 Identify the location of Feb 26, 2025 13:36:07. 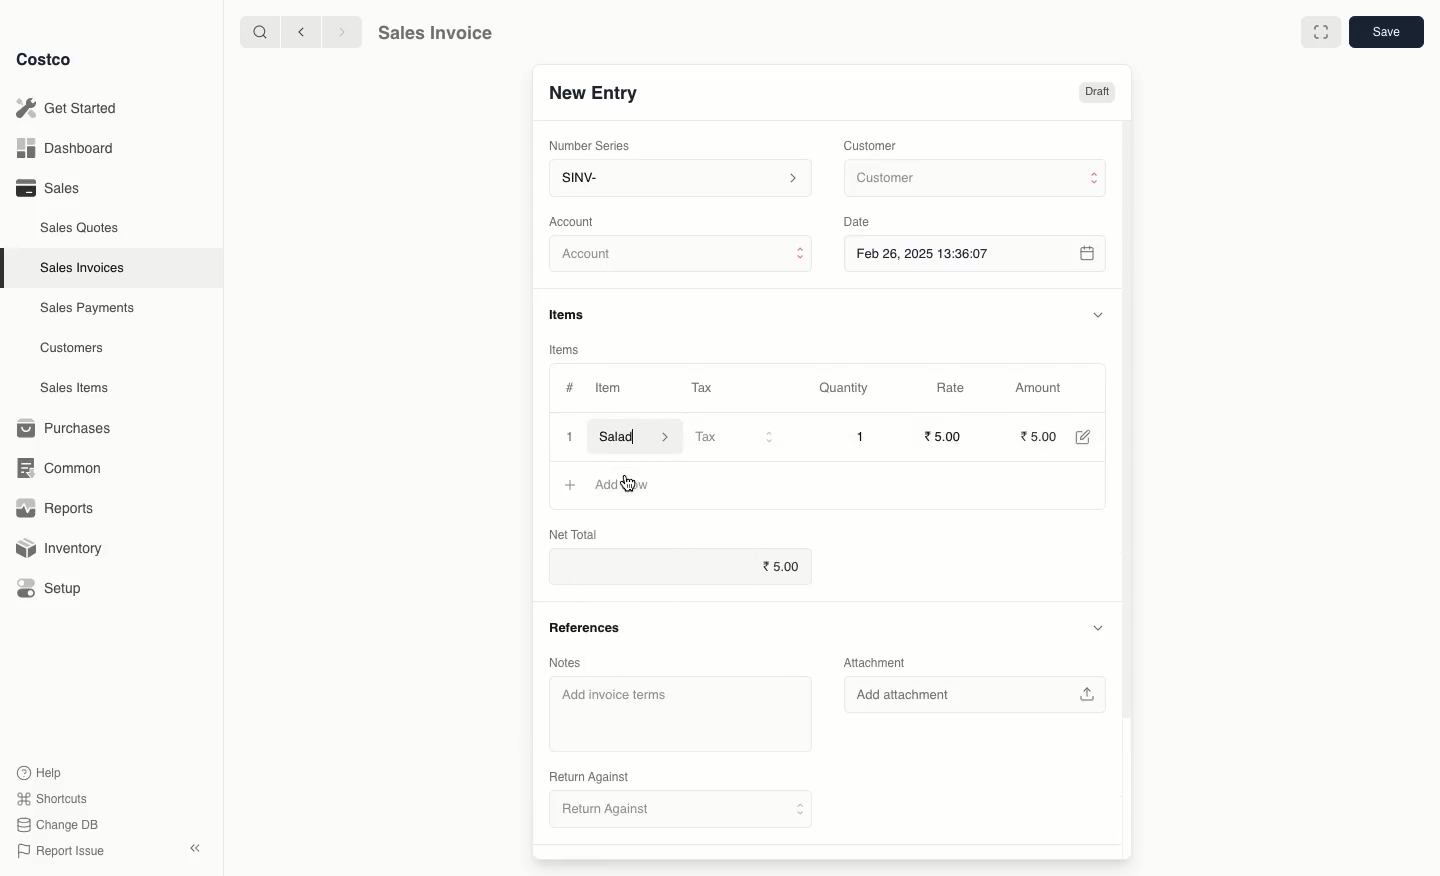
(977, 253).